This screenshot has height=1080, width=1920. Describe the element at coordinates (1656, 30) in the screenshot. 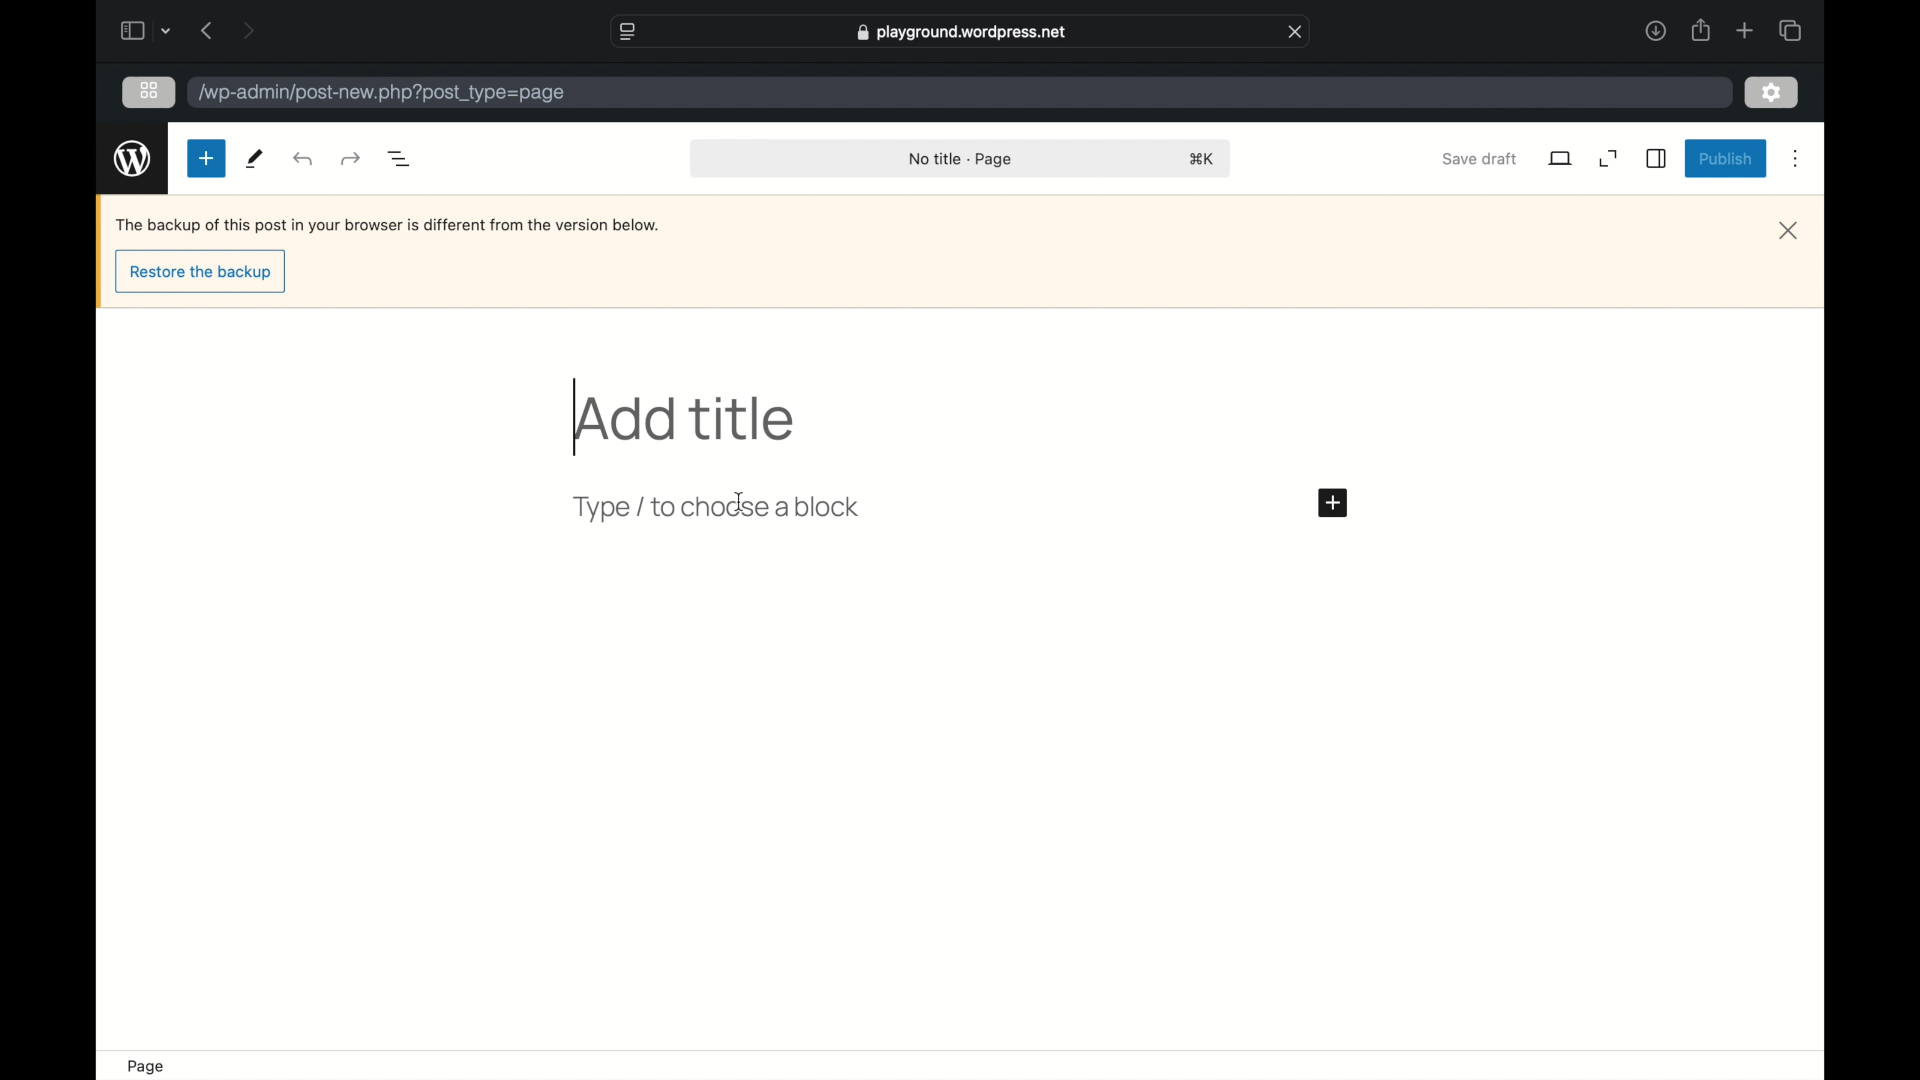

I see `downloads` at that location.